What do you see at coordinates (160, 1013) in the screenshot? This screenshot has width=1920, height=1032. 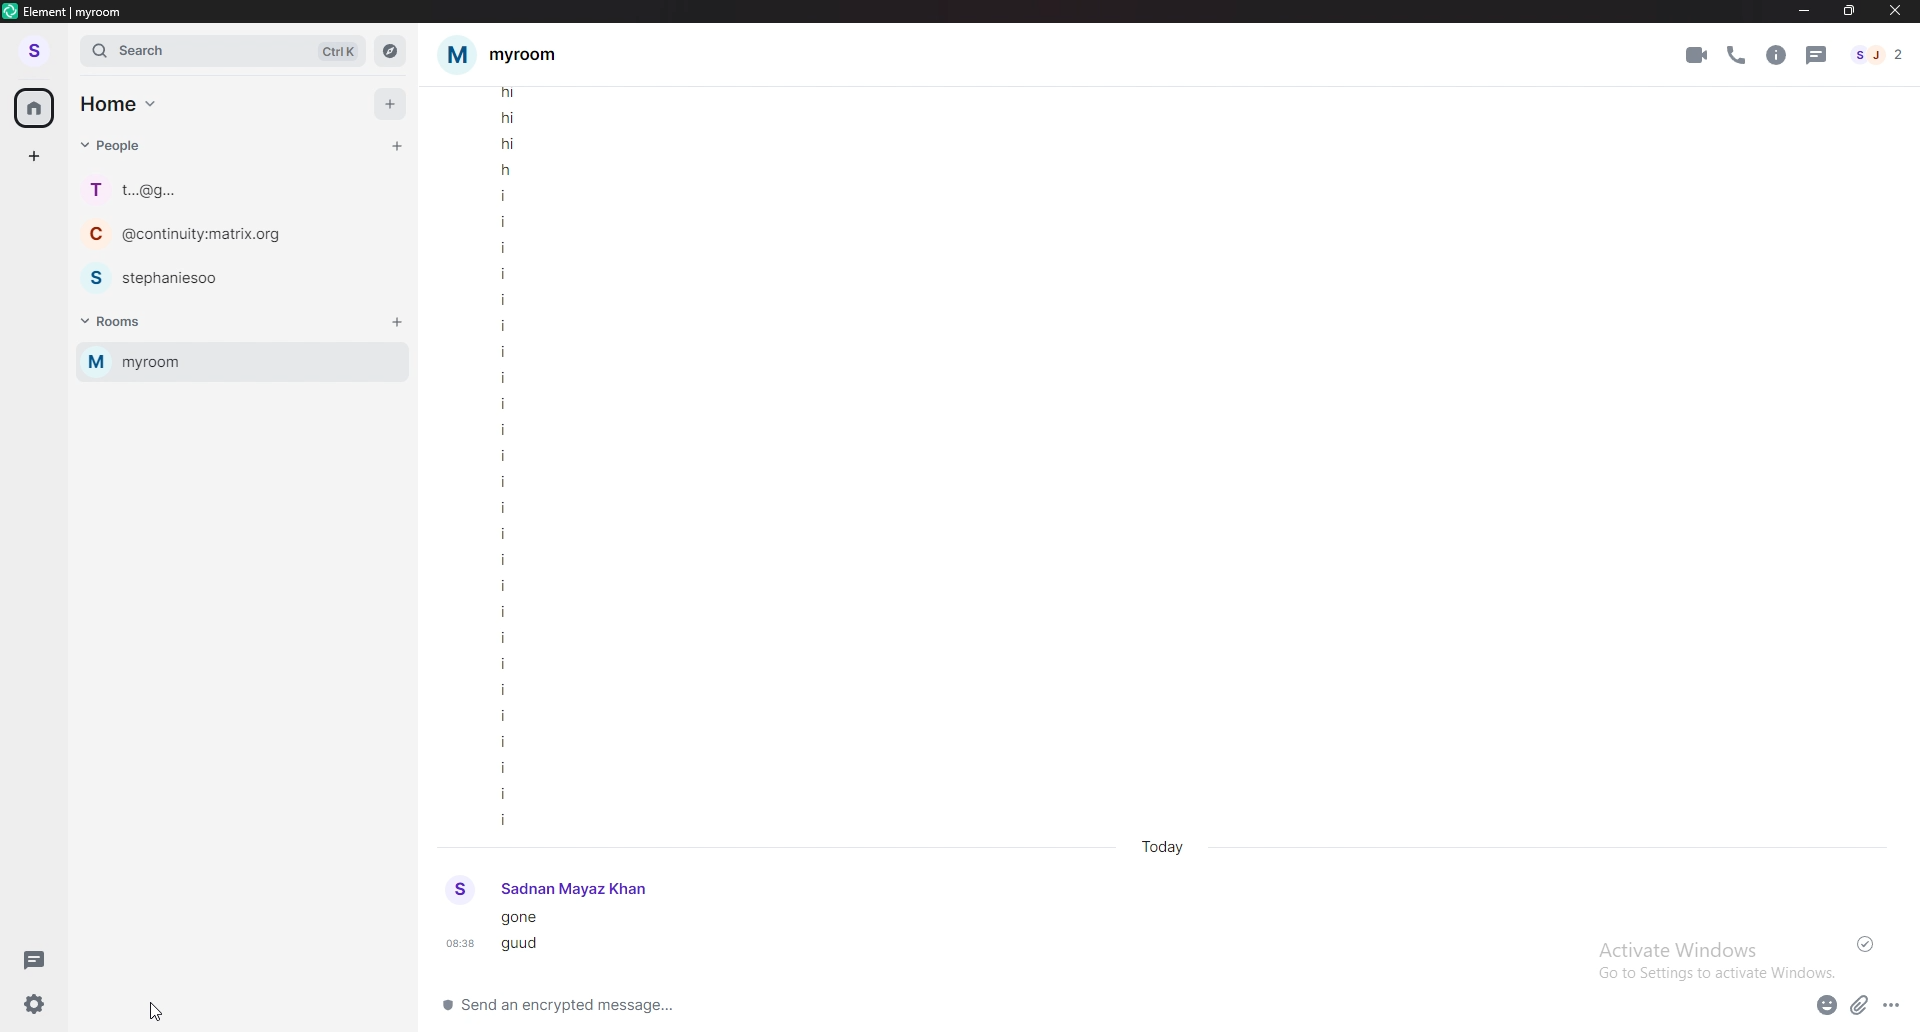 I see `cursor` at bounding box center [160, 1013].